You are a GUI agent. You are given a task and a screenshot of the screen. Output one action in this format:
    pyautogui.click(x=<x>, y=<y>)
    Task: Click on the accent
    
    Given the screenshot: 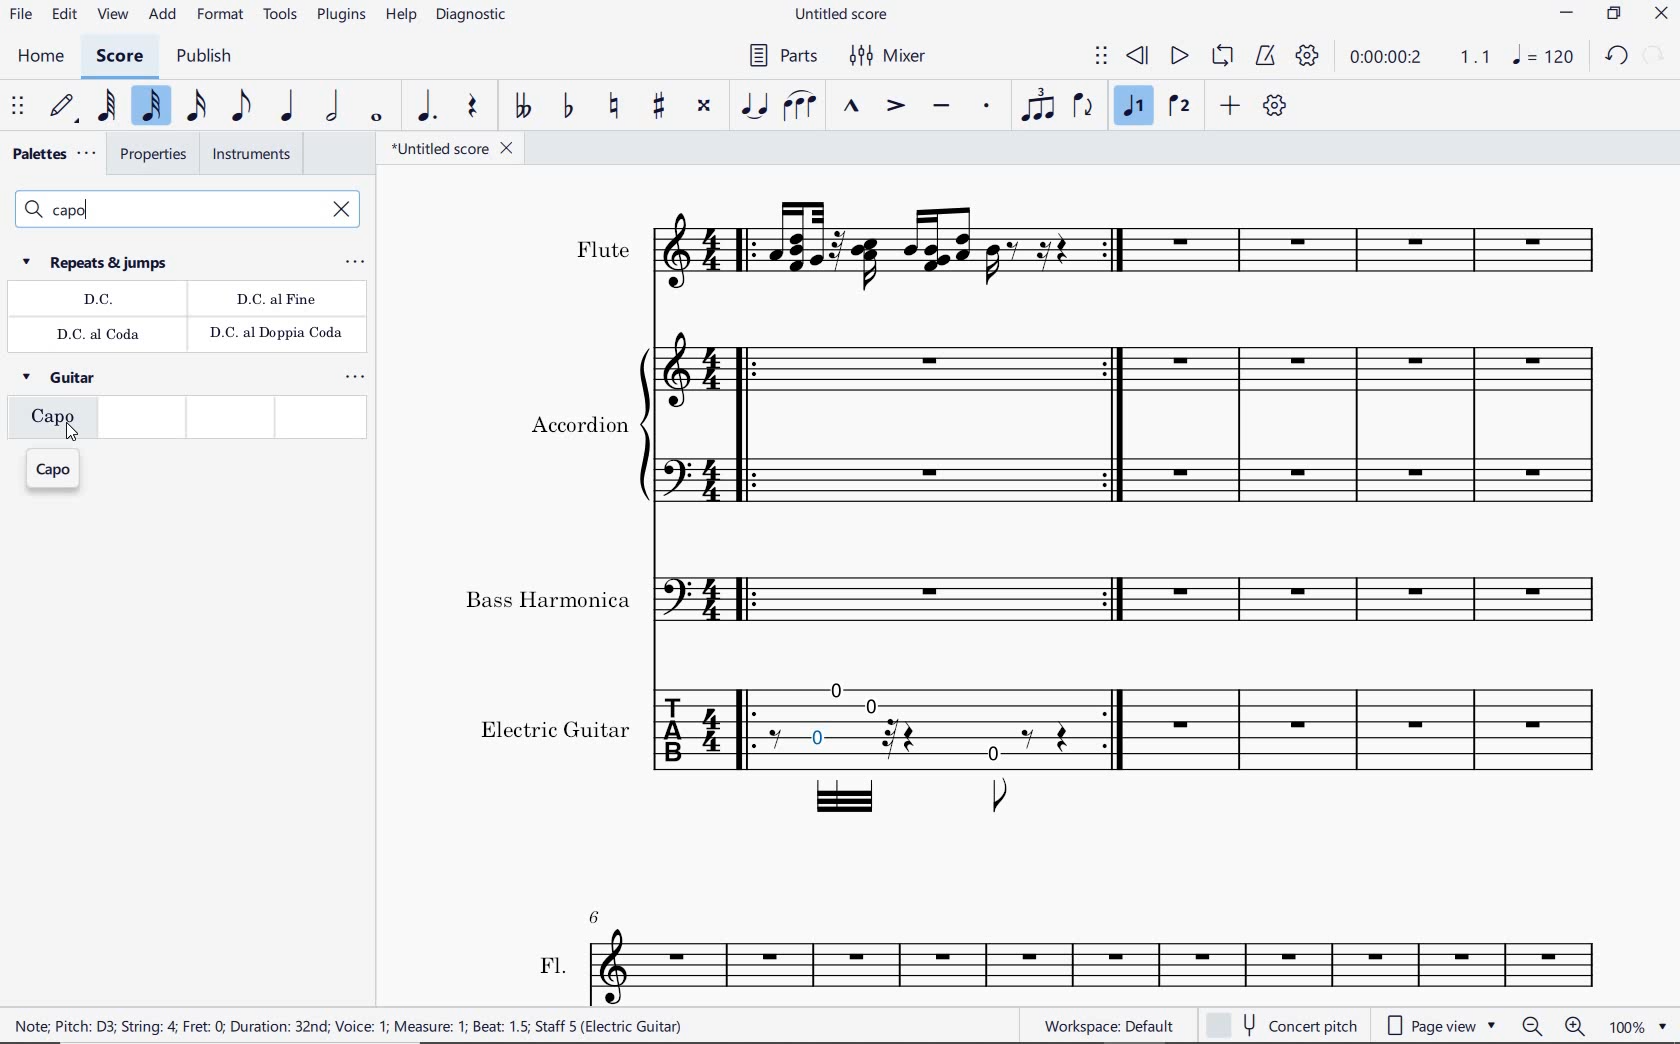 What is the action you would take?
    pyautogui.click(x=892, y=105)
    